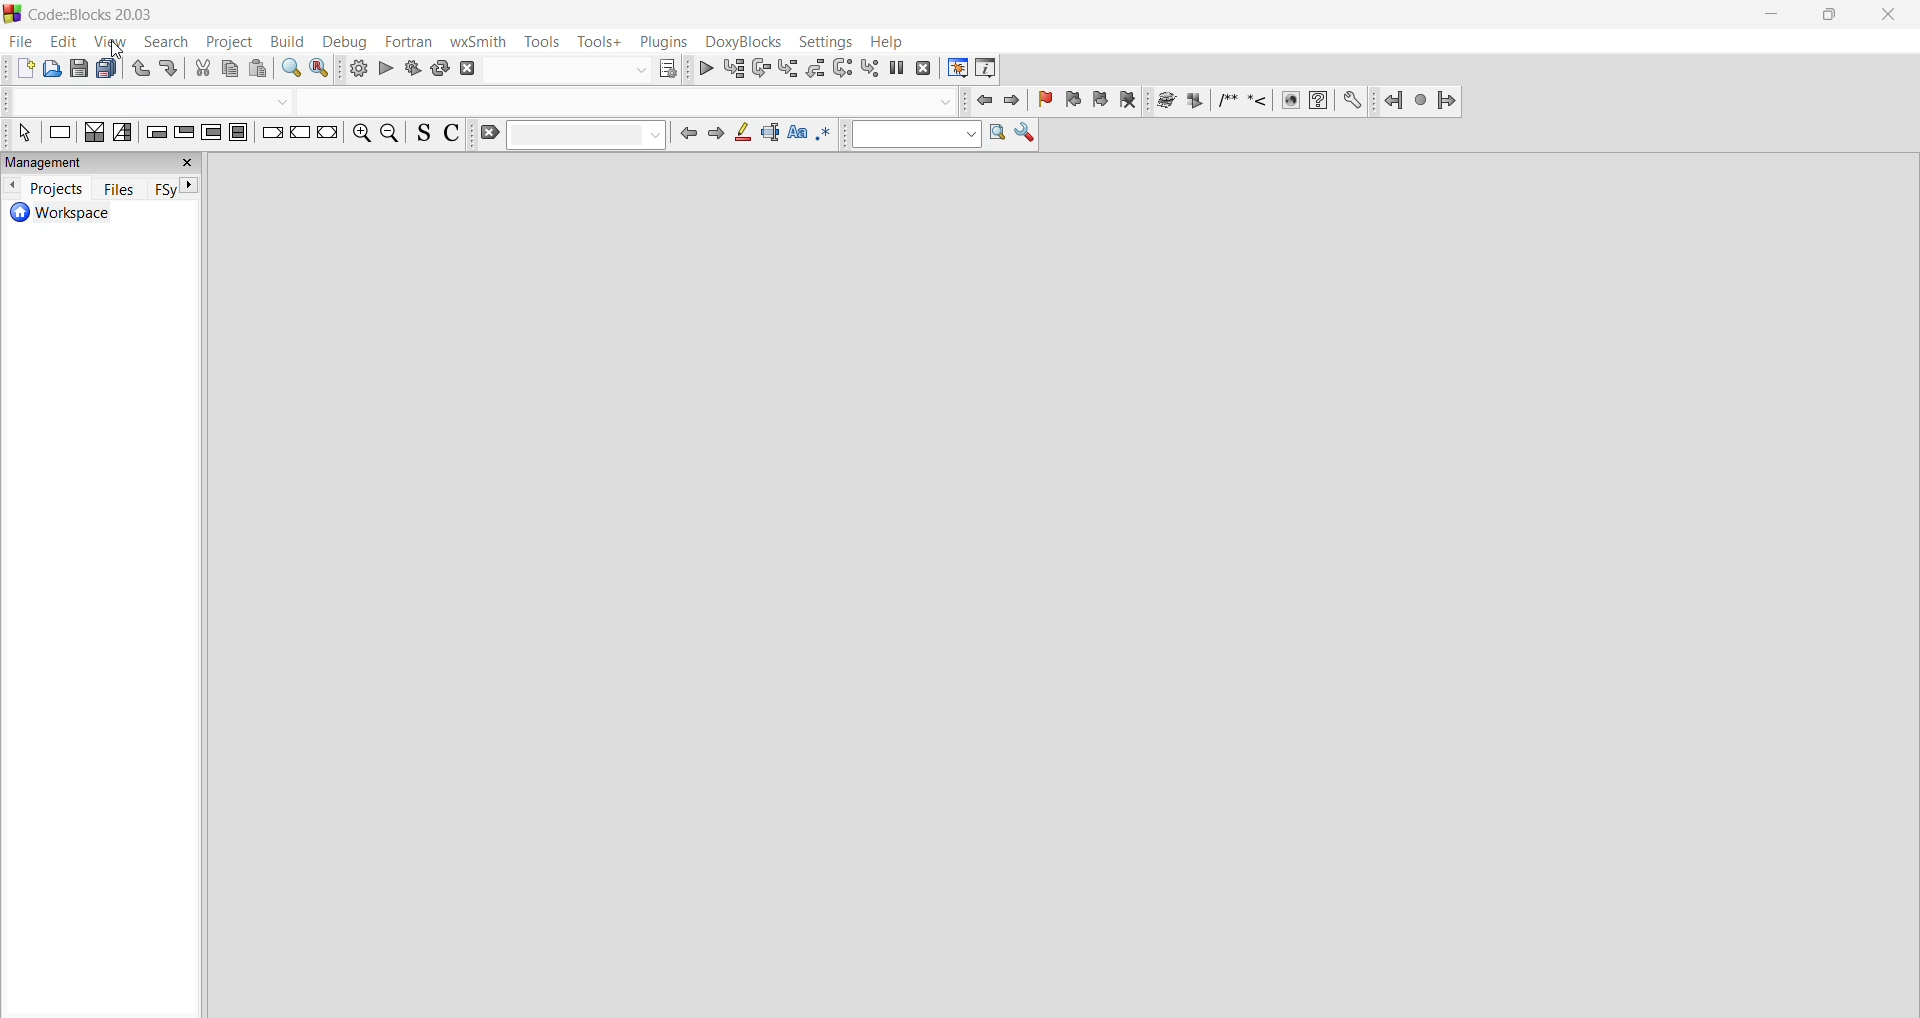  I want to click on previous bookmark, so click(1073, 99).